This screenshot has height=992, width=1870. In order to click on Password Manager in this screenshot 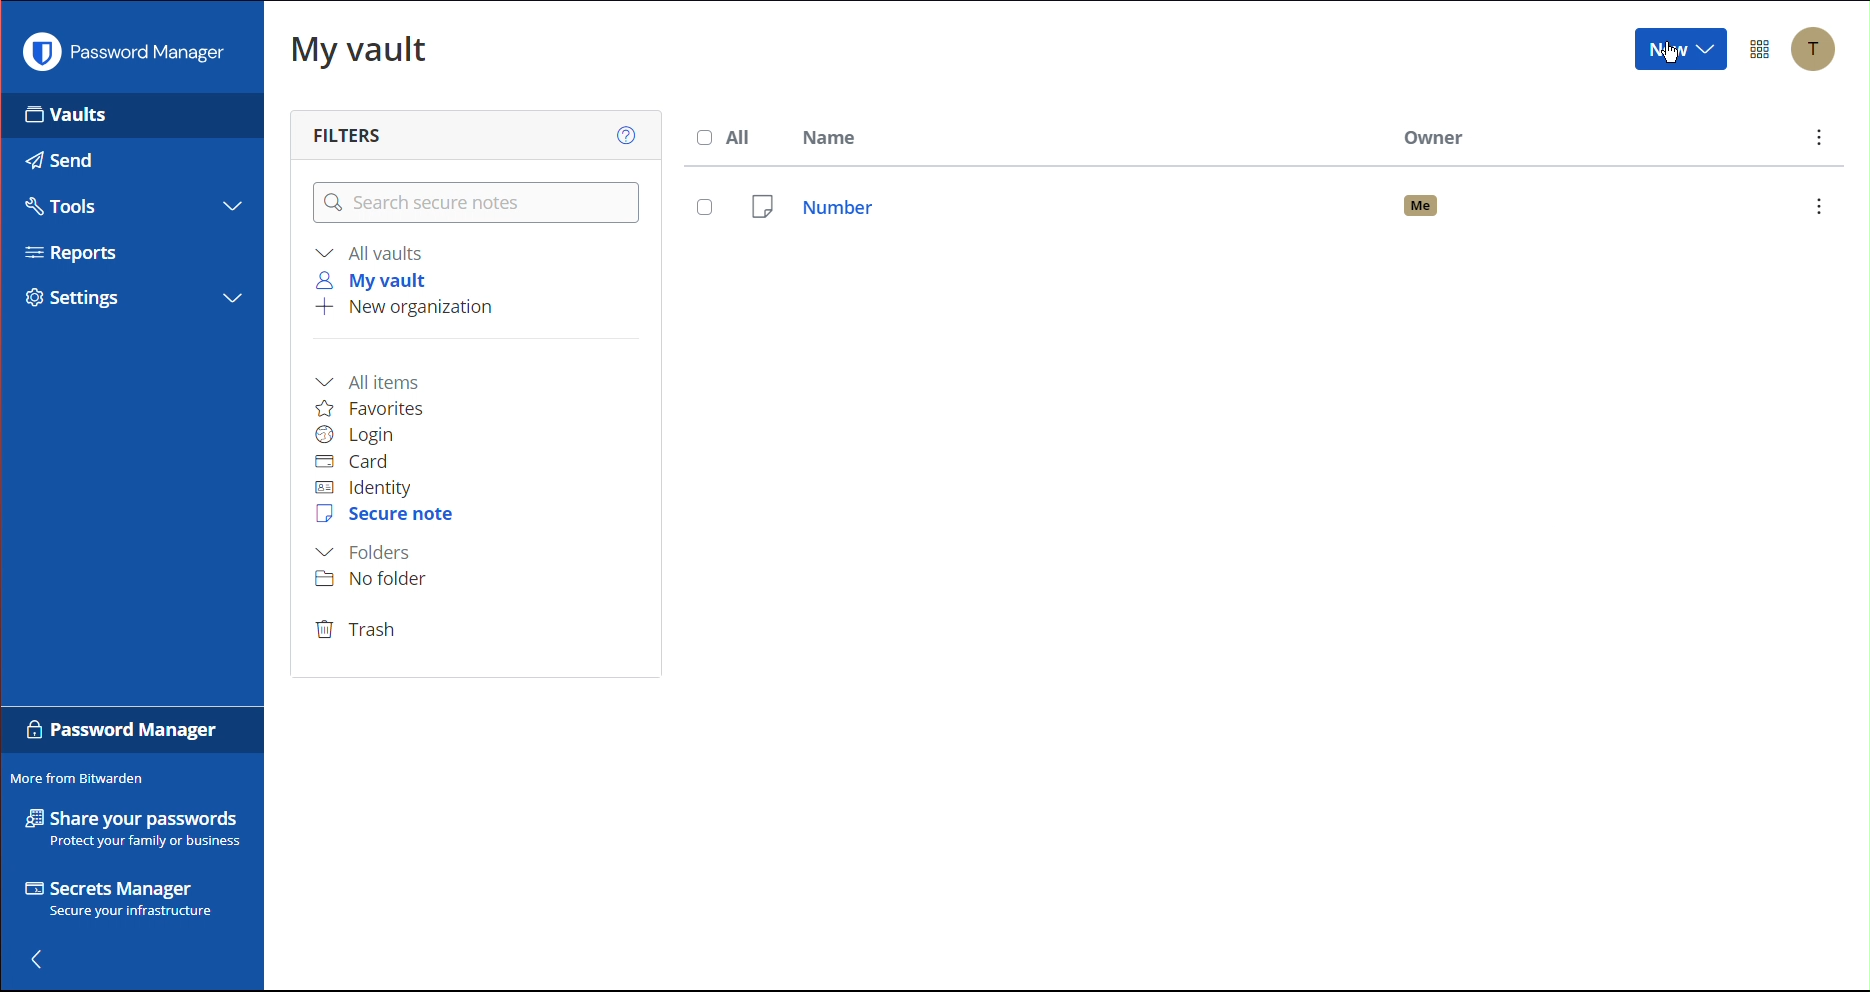, I will do `click(129, 52)`.